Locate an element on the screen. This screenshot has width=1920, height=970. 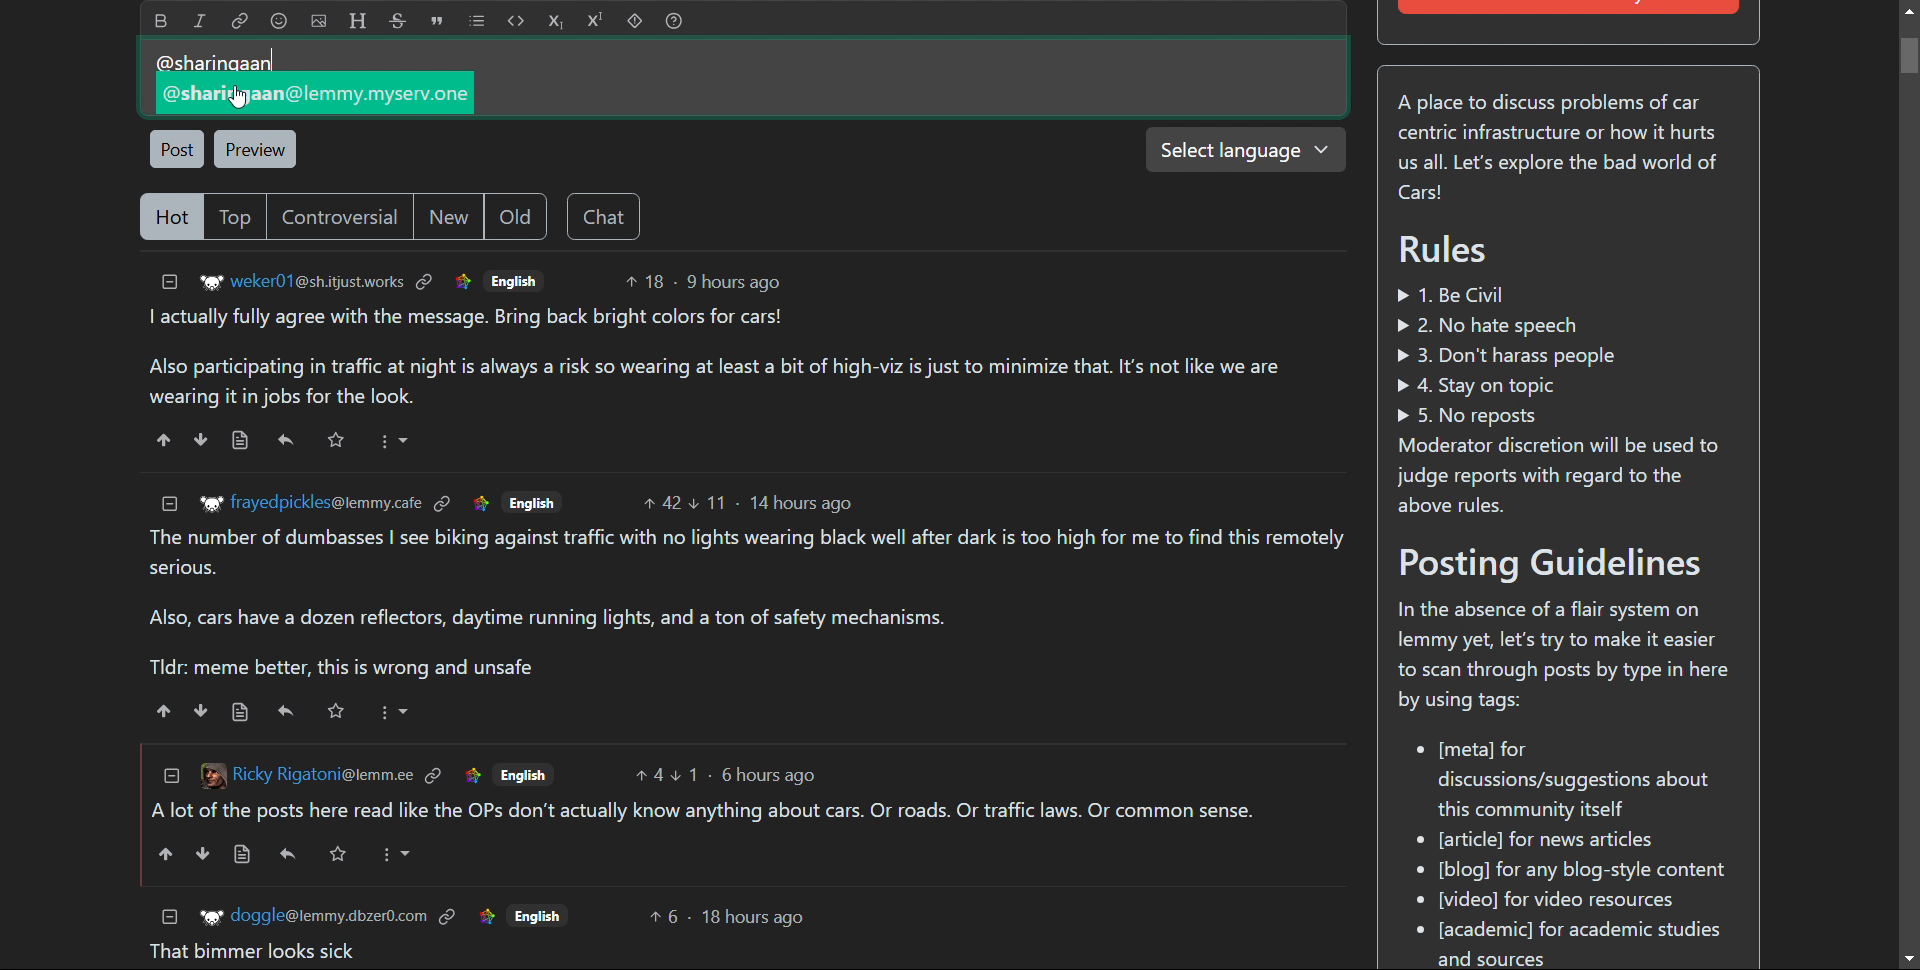
subscript is located at coordinates (556, 21).